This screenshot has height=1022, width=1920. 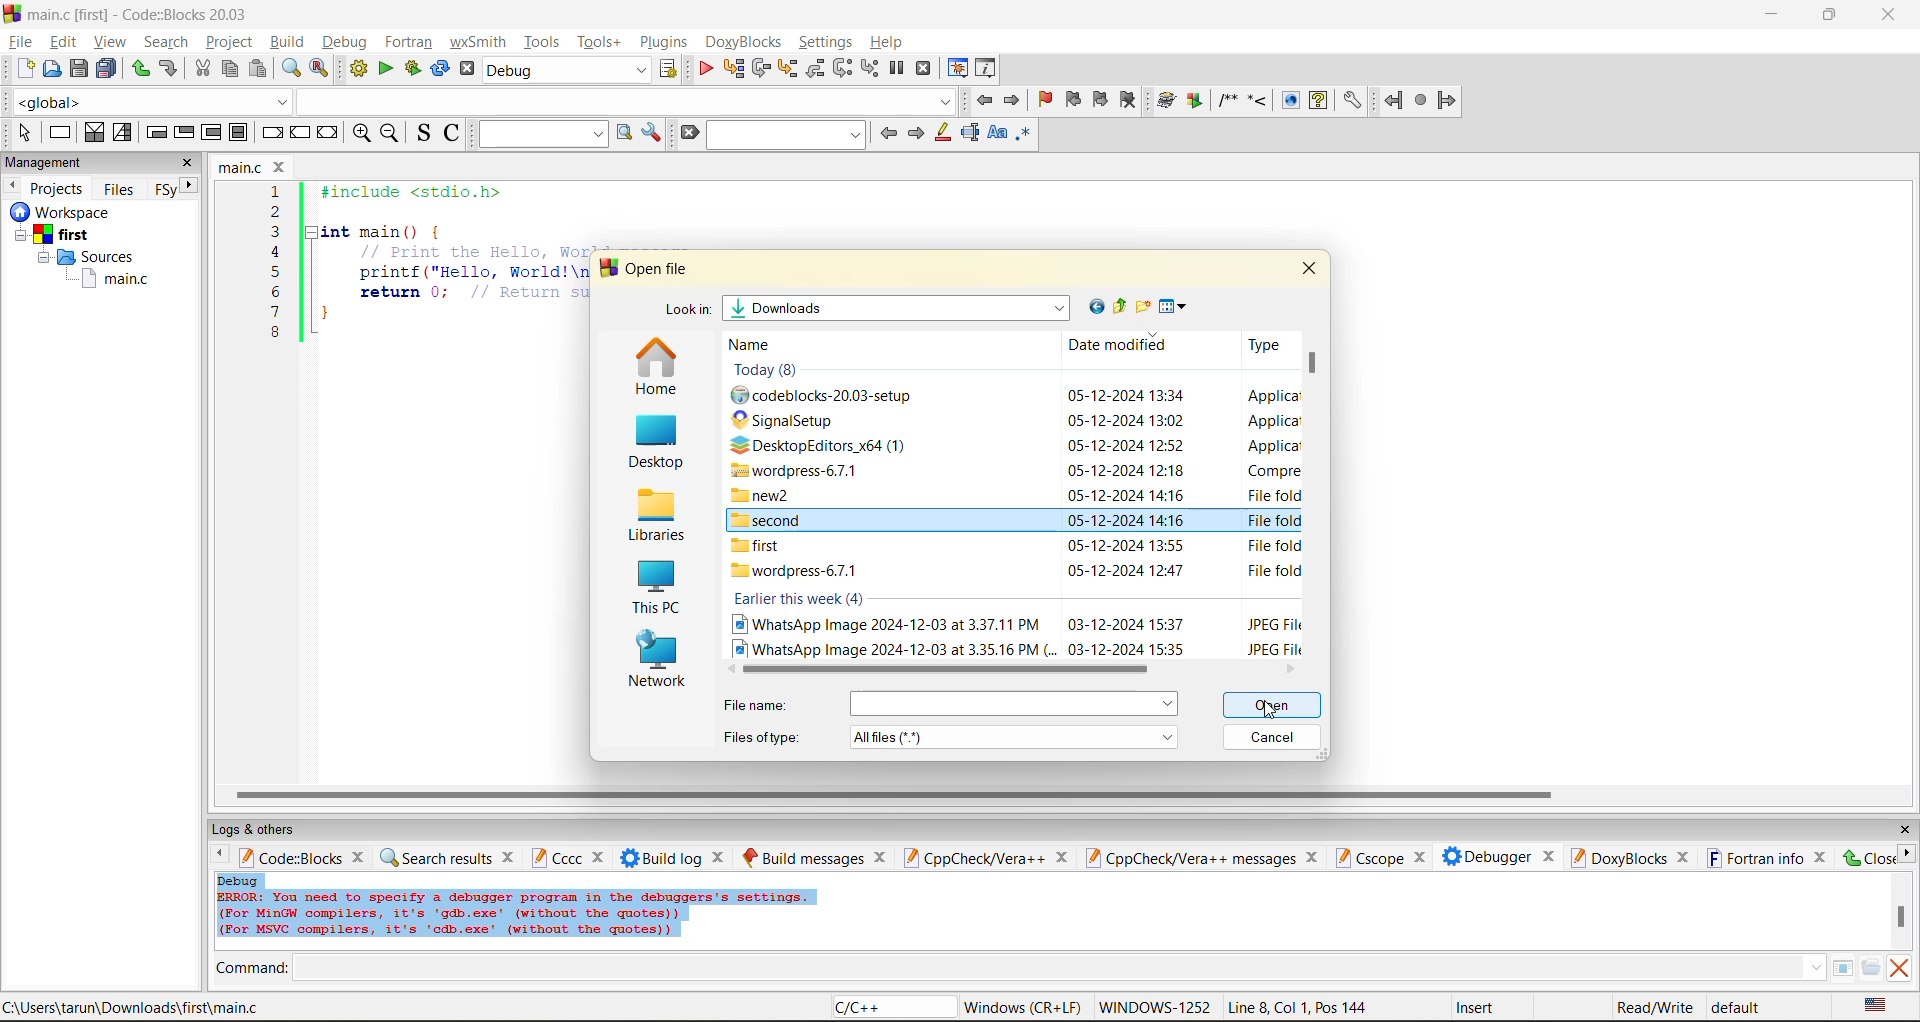 What do you see at coordinates (1395, 100) in the screenshot?
I see `back` at bounding box center [1395, 100].